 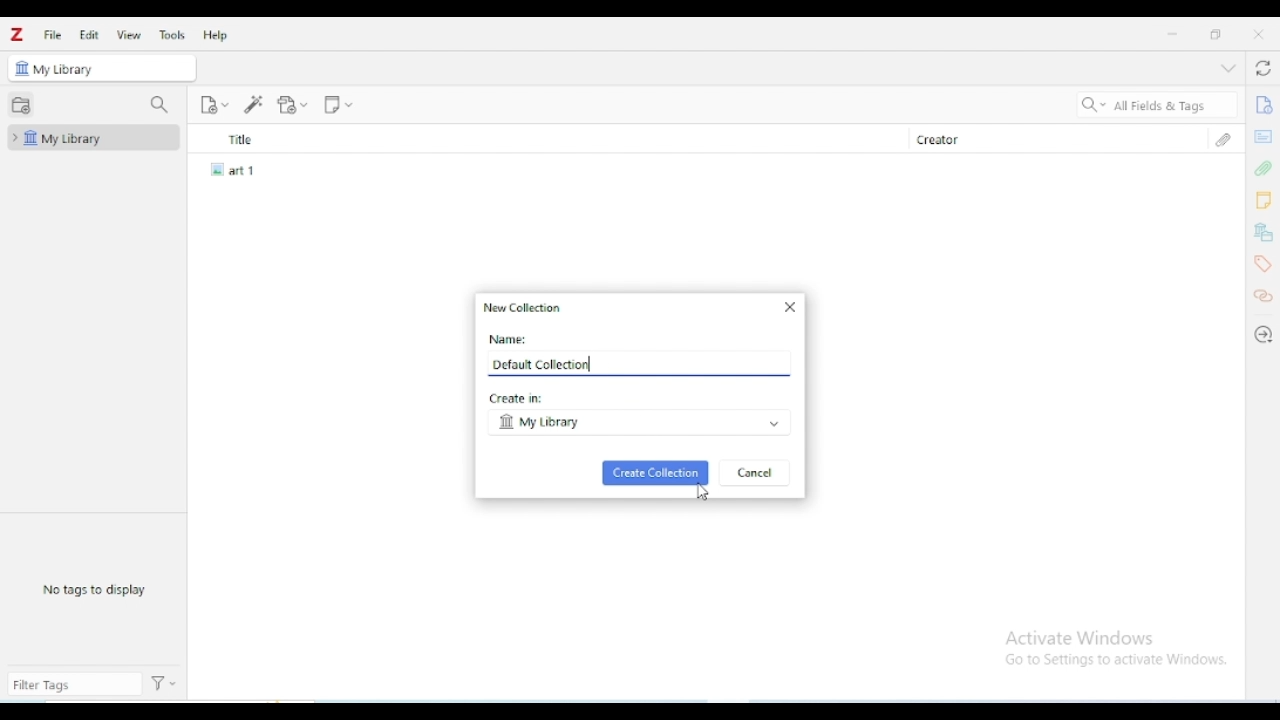 What do you see at coordinates (756, 473) in the screenshot?
I see `cancel` at bounding box center [756, 473].